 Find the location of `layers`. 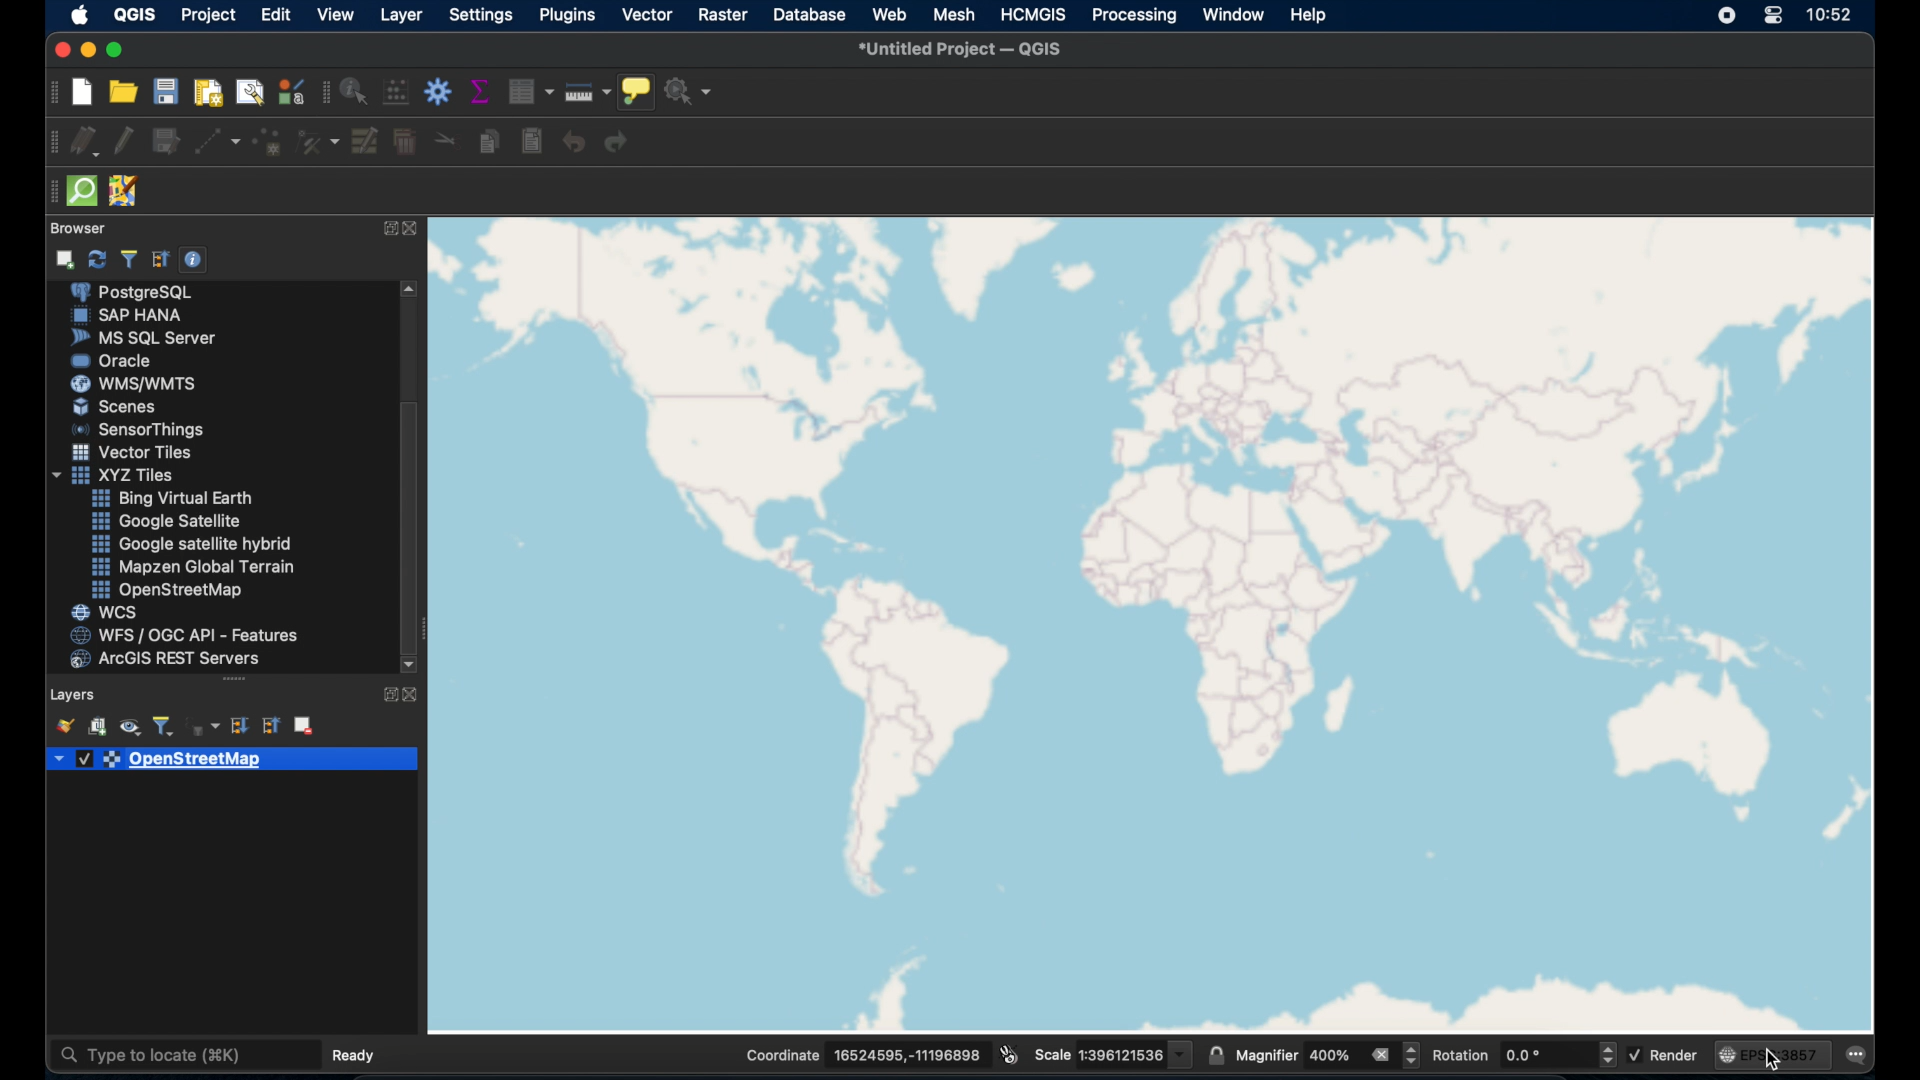

layers is located at coordinates (75, 692).